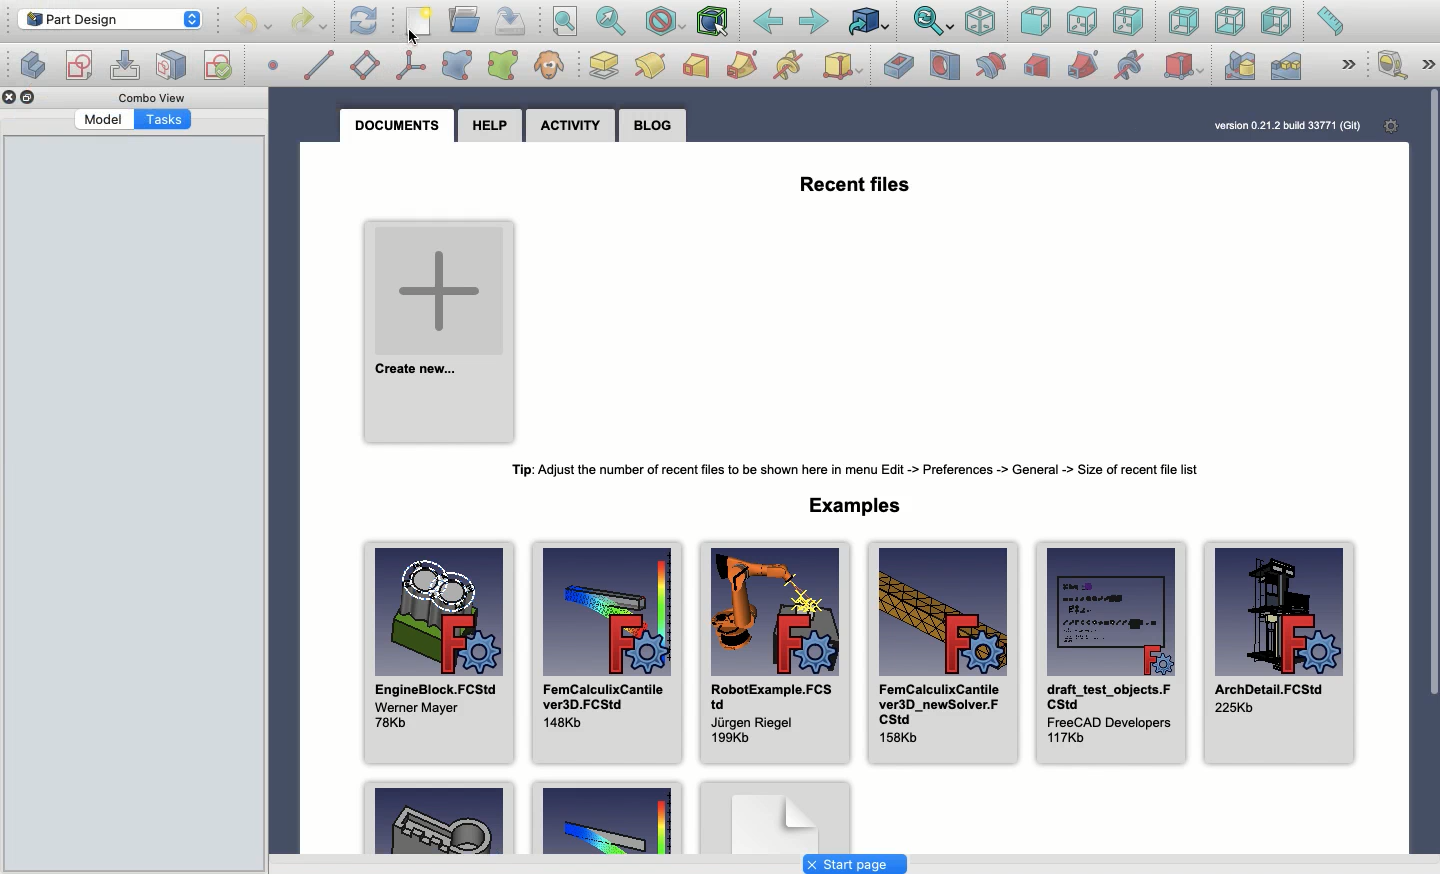 The width and height of the screenshot is (1440, 874). I want to click on Create sketch , so click(32, 64).